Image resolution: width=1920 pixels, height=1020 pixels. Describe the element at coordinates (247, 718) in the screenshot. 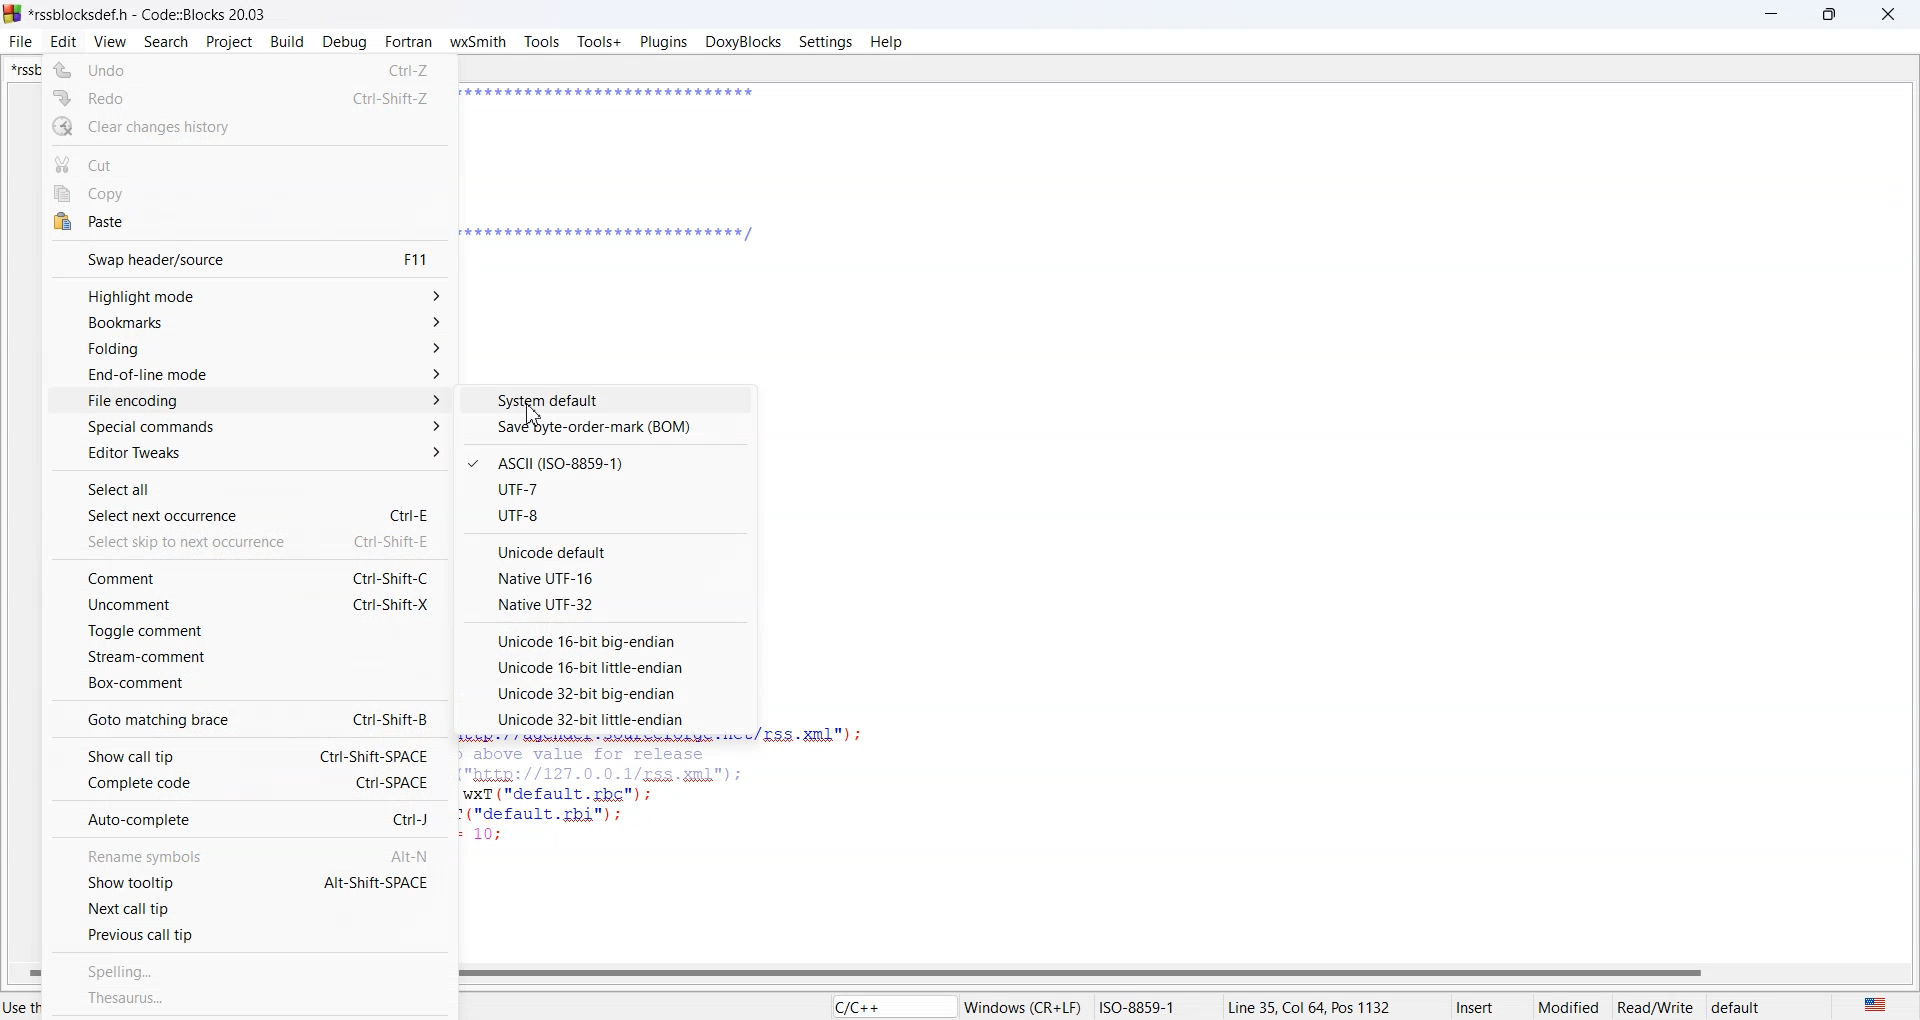

I see `Goto matching brace` at that location.